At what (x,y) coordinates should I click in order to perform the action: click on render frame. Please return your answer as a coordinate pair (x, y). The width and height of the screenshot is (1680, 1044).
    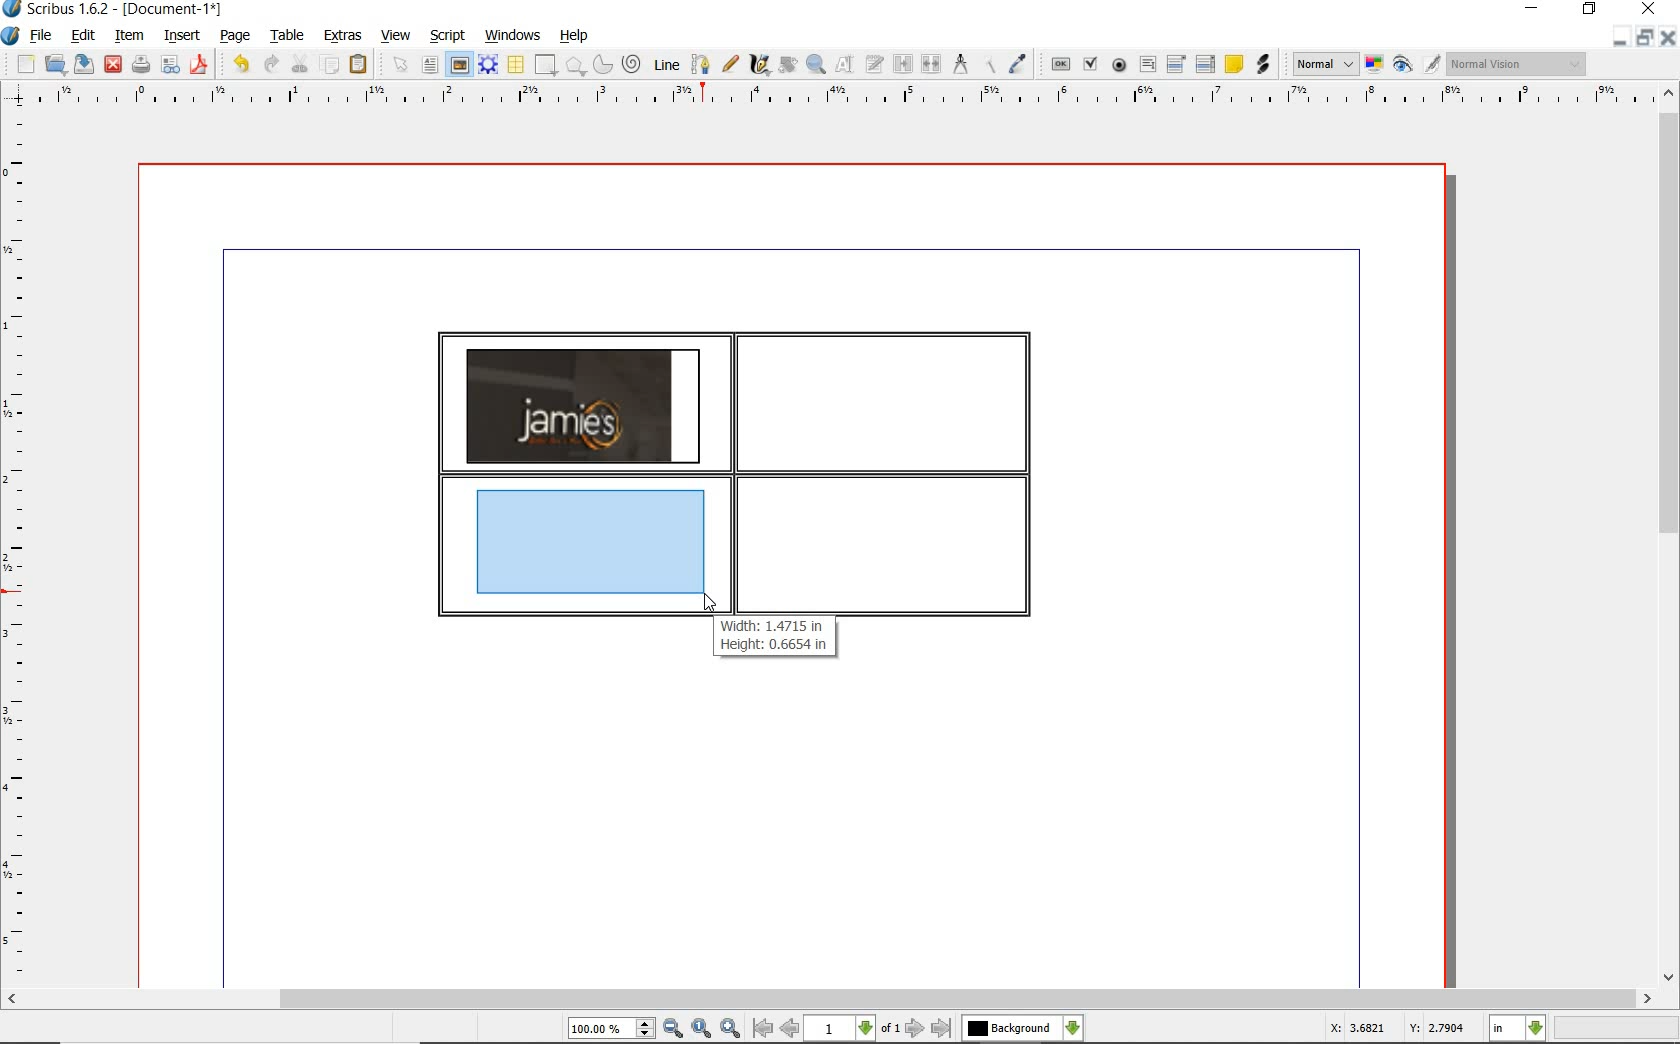
    Looking at the image, I should click on (488, 63).